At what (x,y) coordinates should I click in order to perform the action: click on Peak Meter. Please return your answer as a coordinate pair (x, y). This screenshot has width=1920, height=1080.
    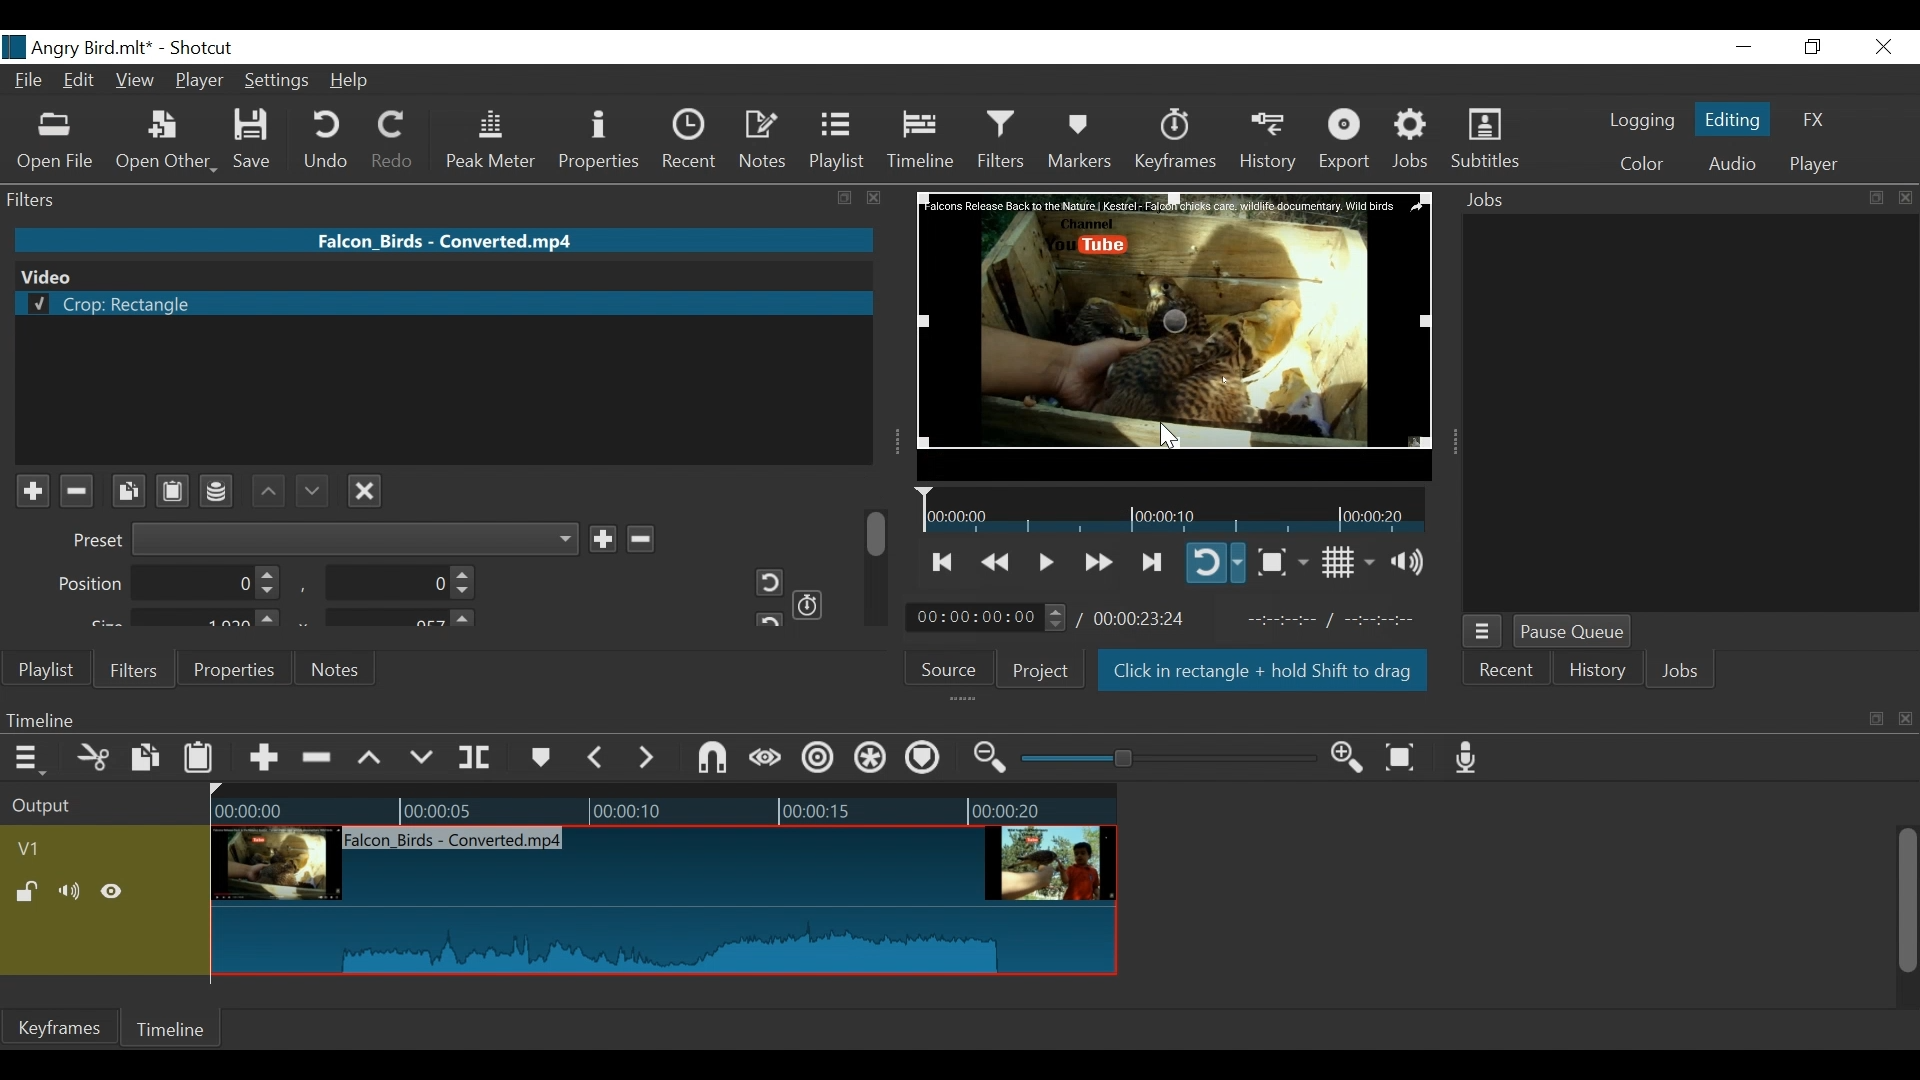
    Looking at the image, I should click on (495, 141).